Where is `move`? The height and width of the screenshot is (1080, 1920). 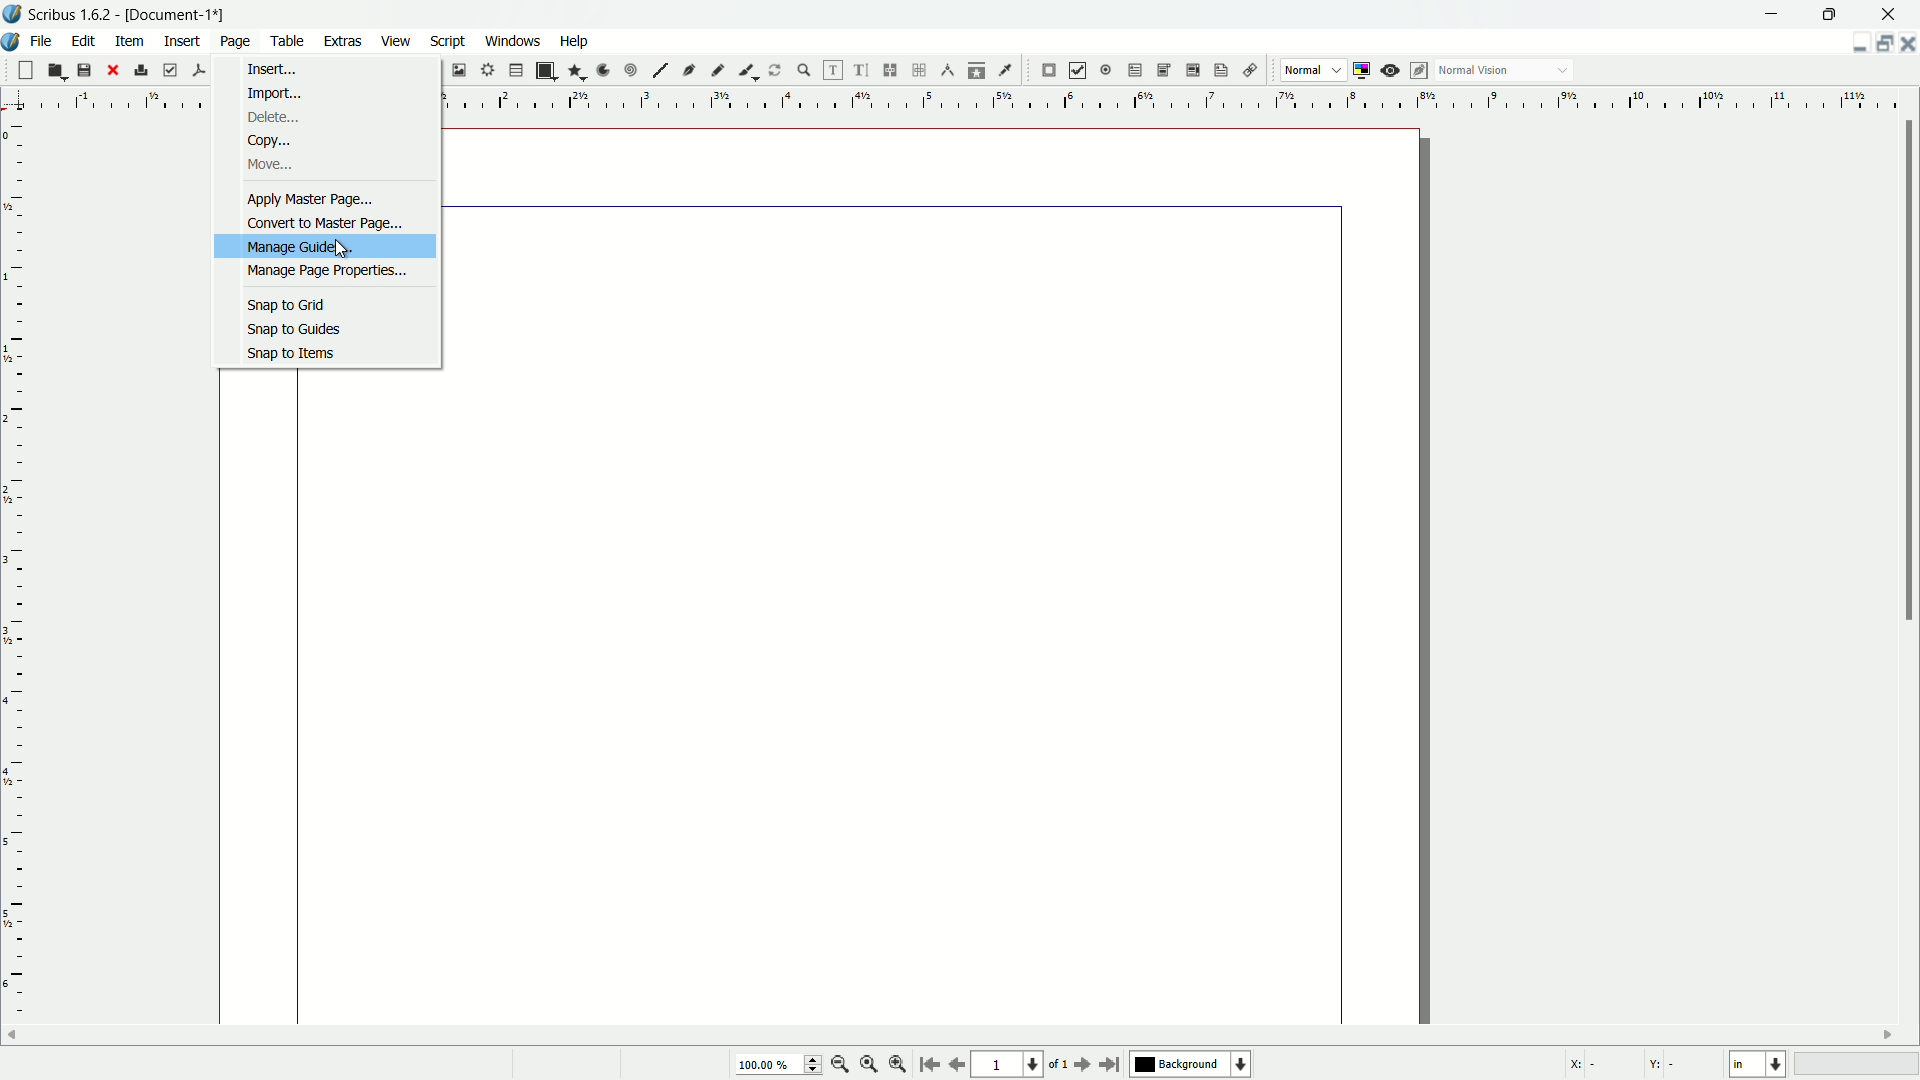 move is located at coordinates (268, 165).